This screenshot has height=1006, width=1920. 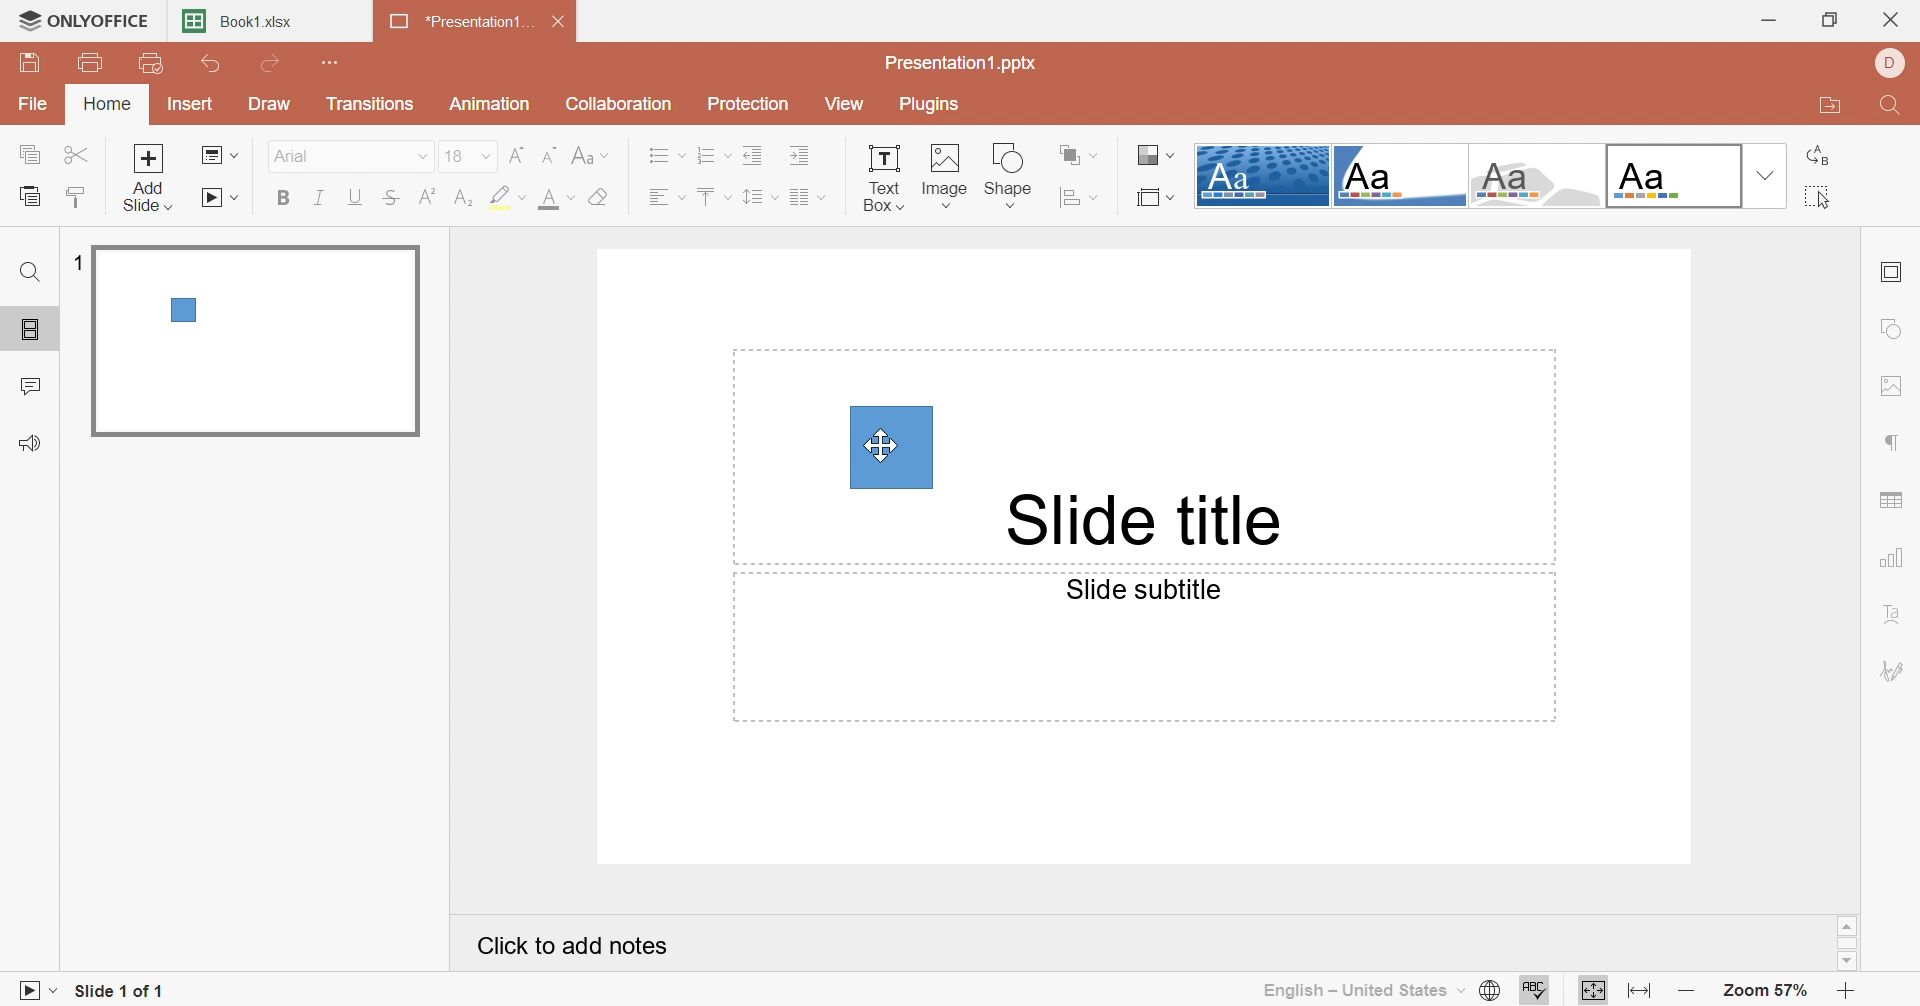 I want to click on Transitions, so click(x=371, y=109).